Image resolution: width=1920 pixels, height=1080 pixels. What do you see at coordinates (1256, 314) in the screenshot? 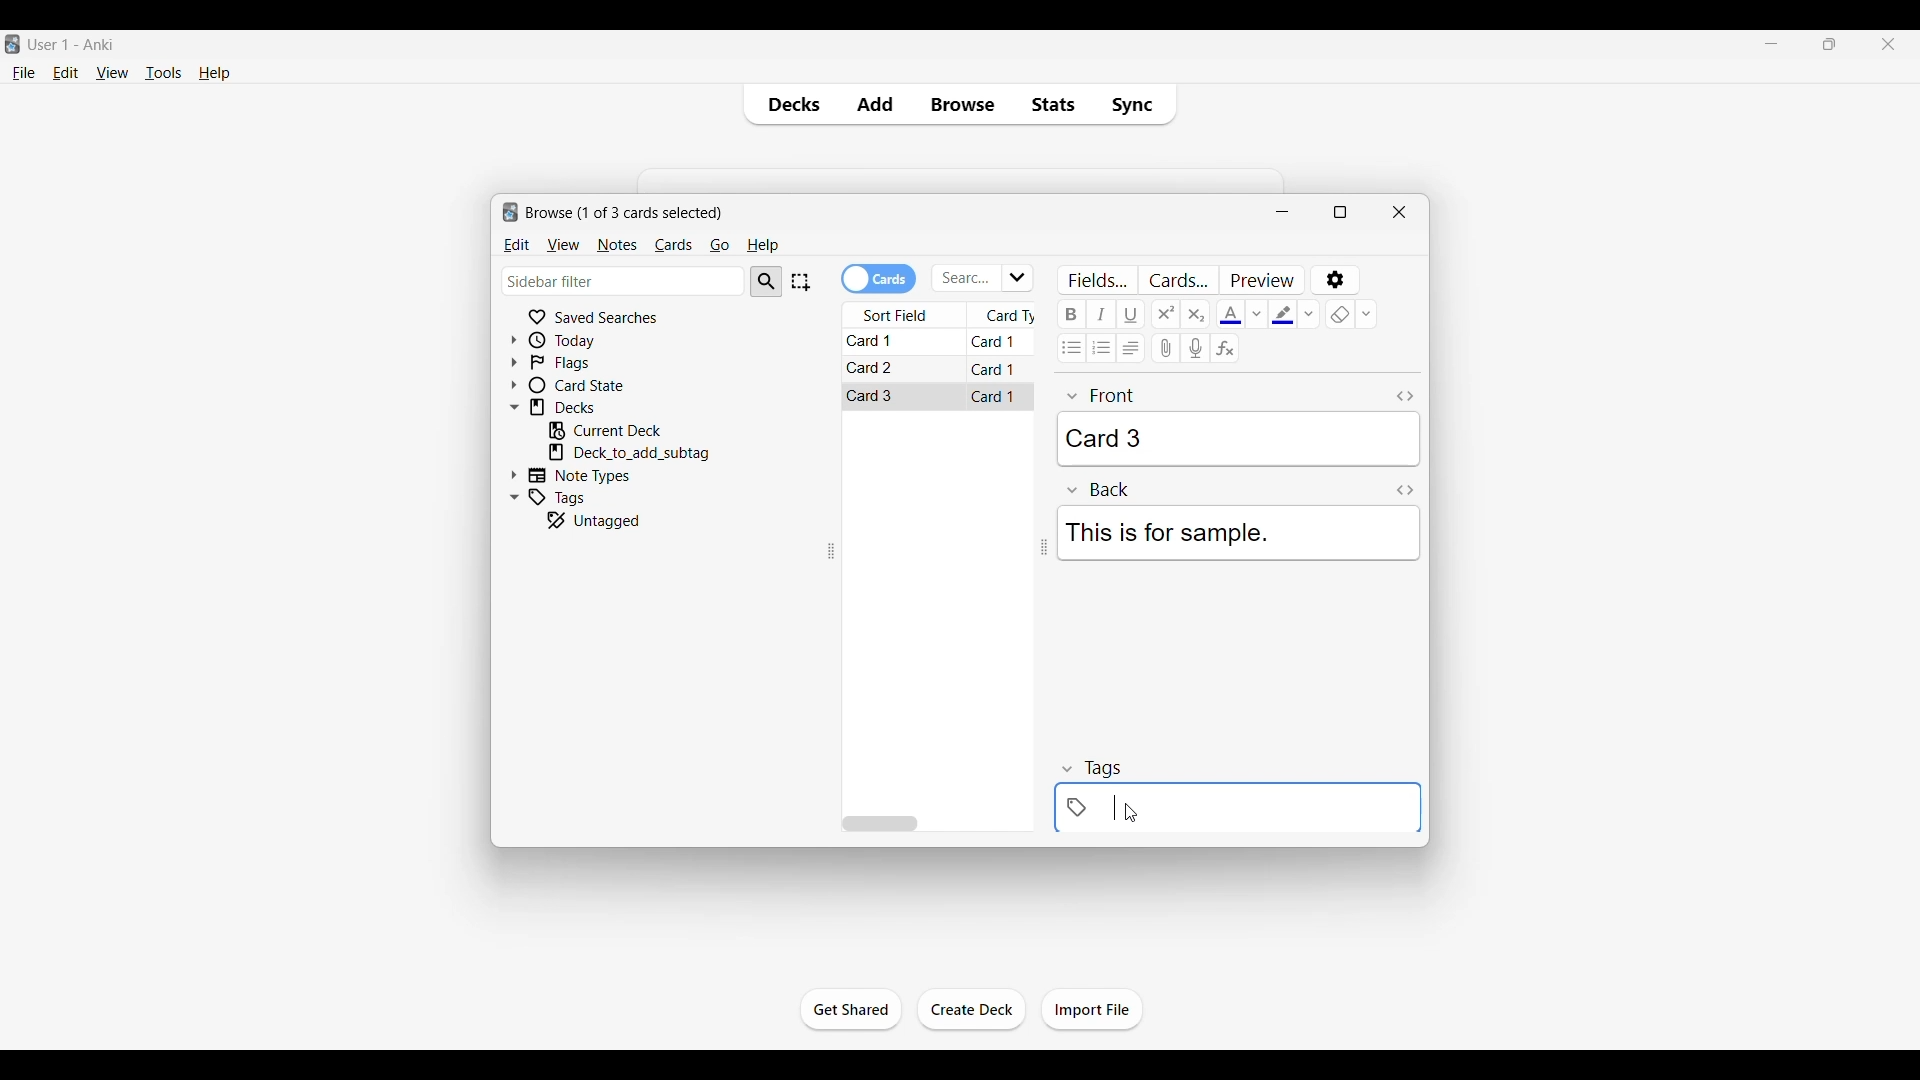
I see `Text color options` at bounding box center [1256, 314].